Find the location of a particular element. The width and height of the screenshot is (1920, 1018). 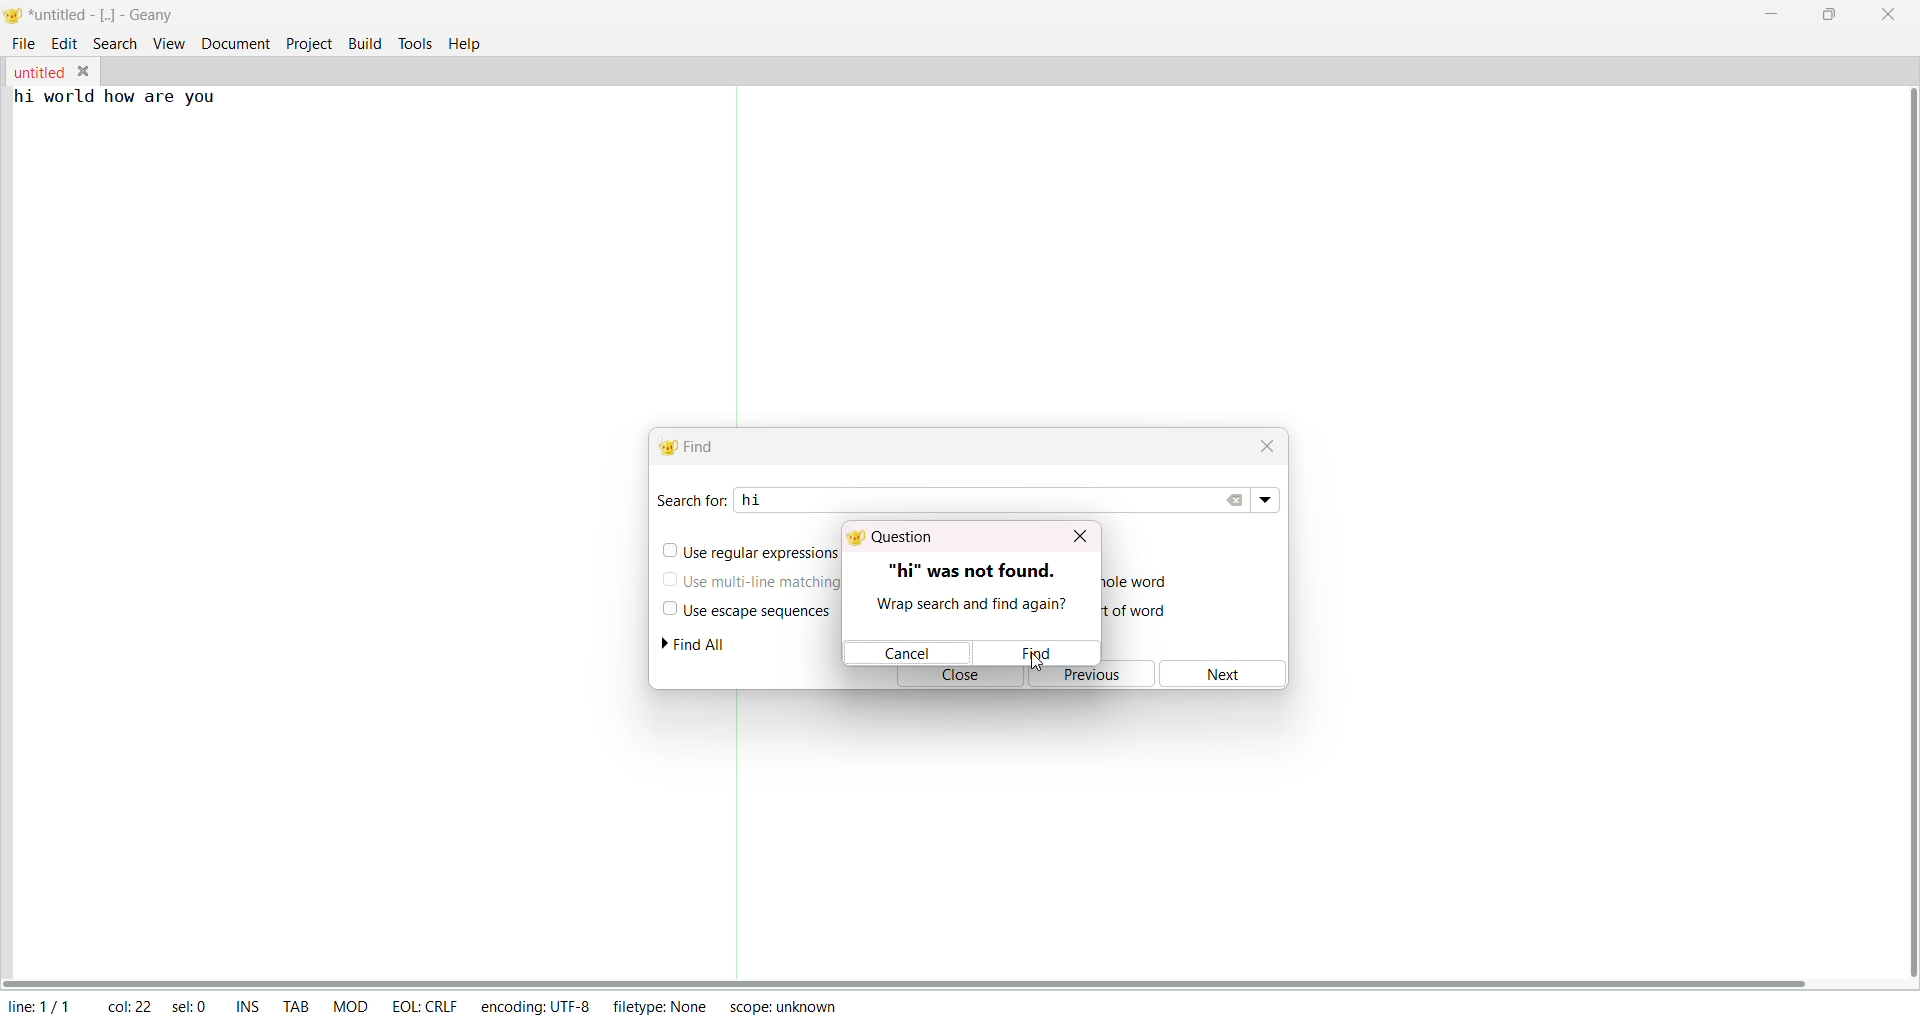

col: 22 is located at coordinates (129, 1005).